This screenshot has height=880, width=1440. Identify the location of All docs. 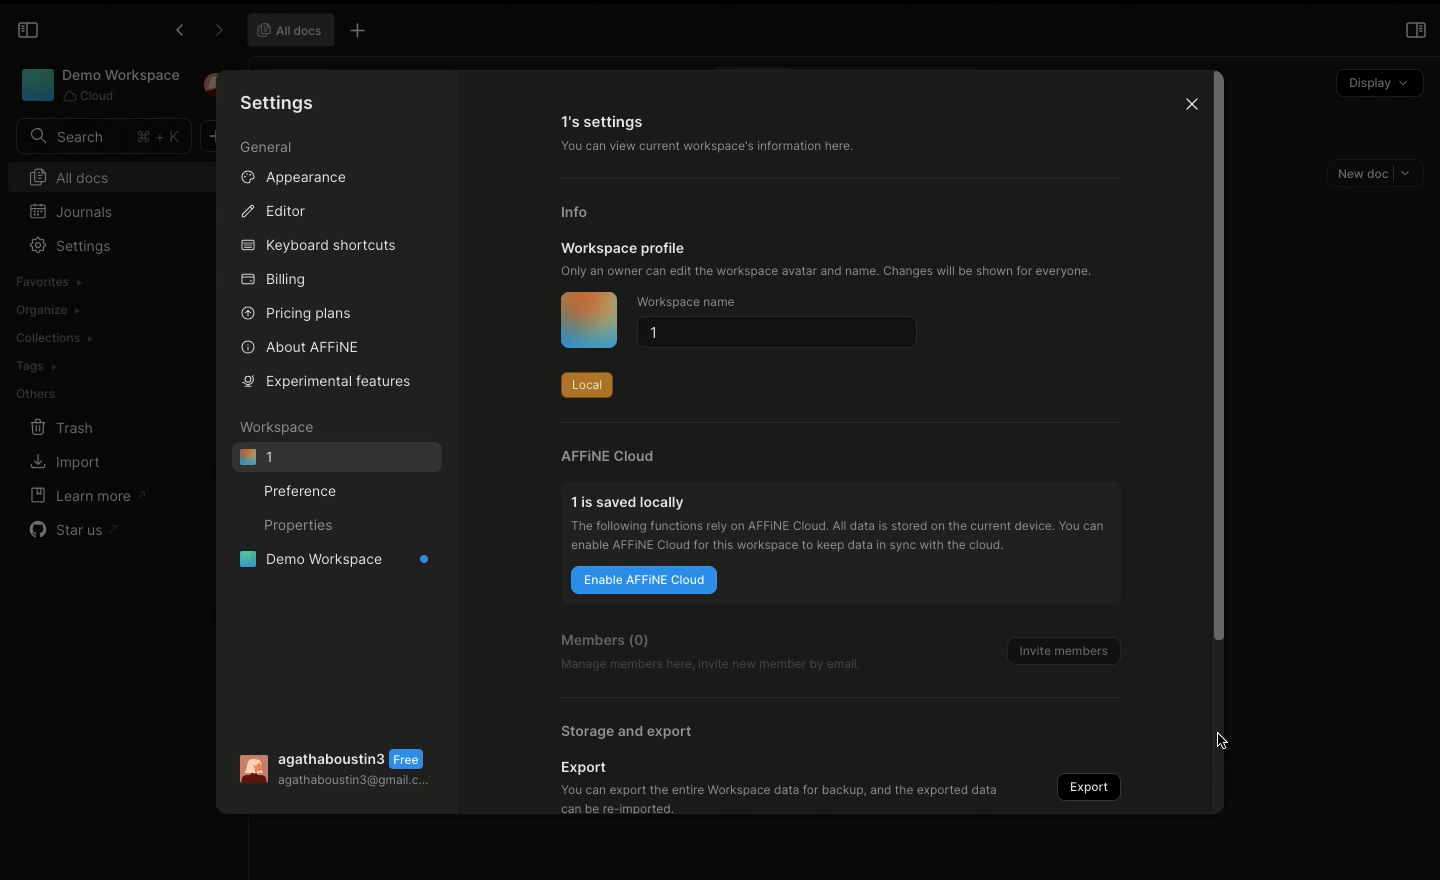
(291, 30).